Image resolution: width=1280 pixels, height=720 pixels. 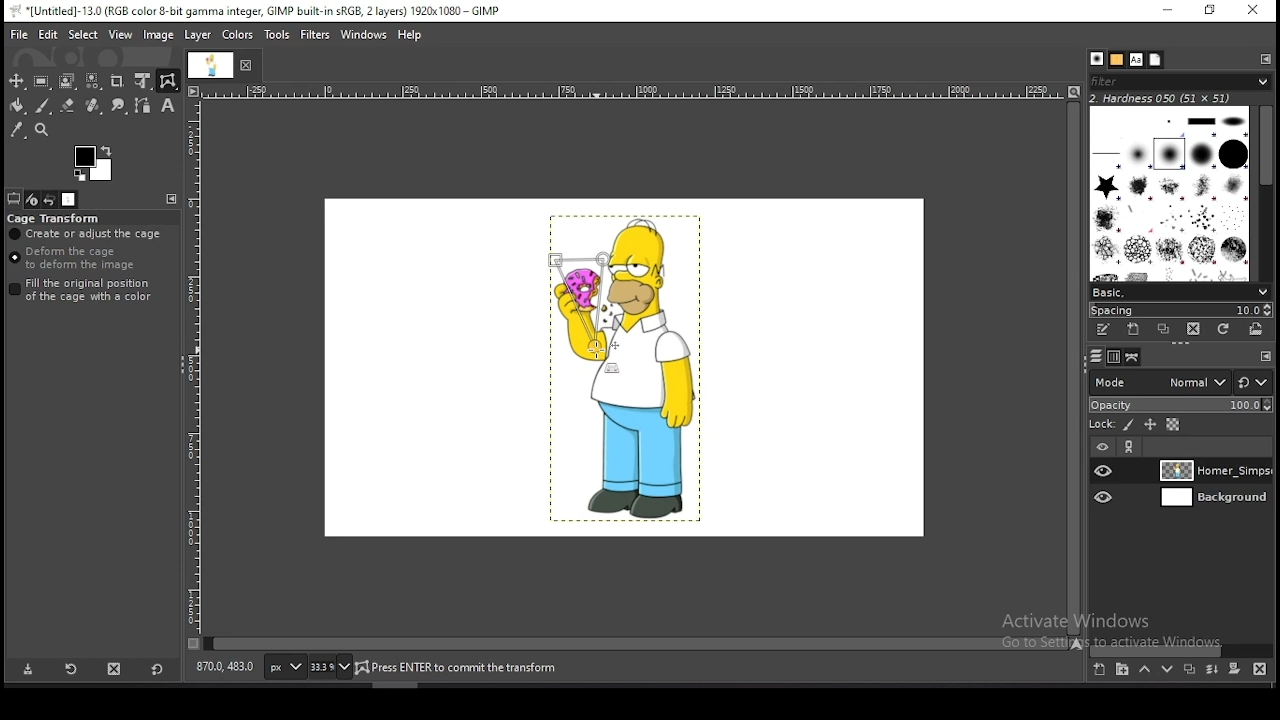 I want to click on active cage transform, so click(x=583, y=306).